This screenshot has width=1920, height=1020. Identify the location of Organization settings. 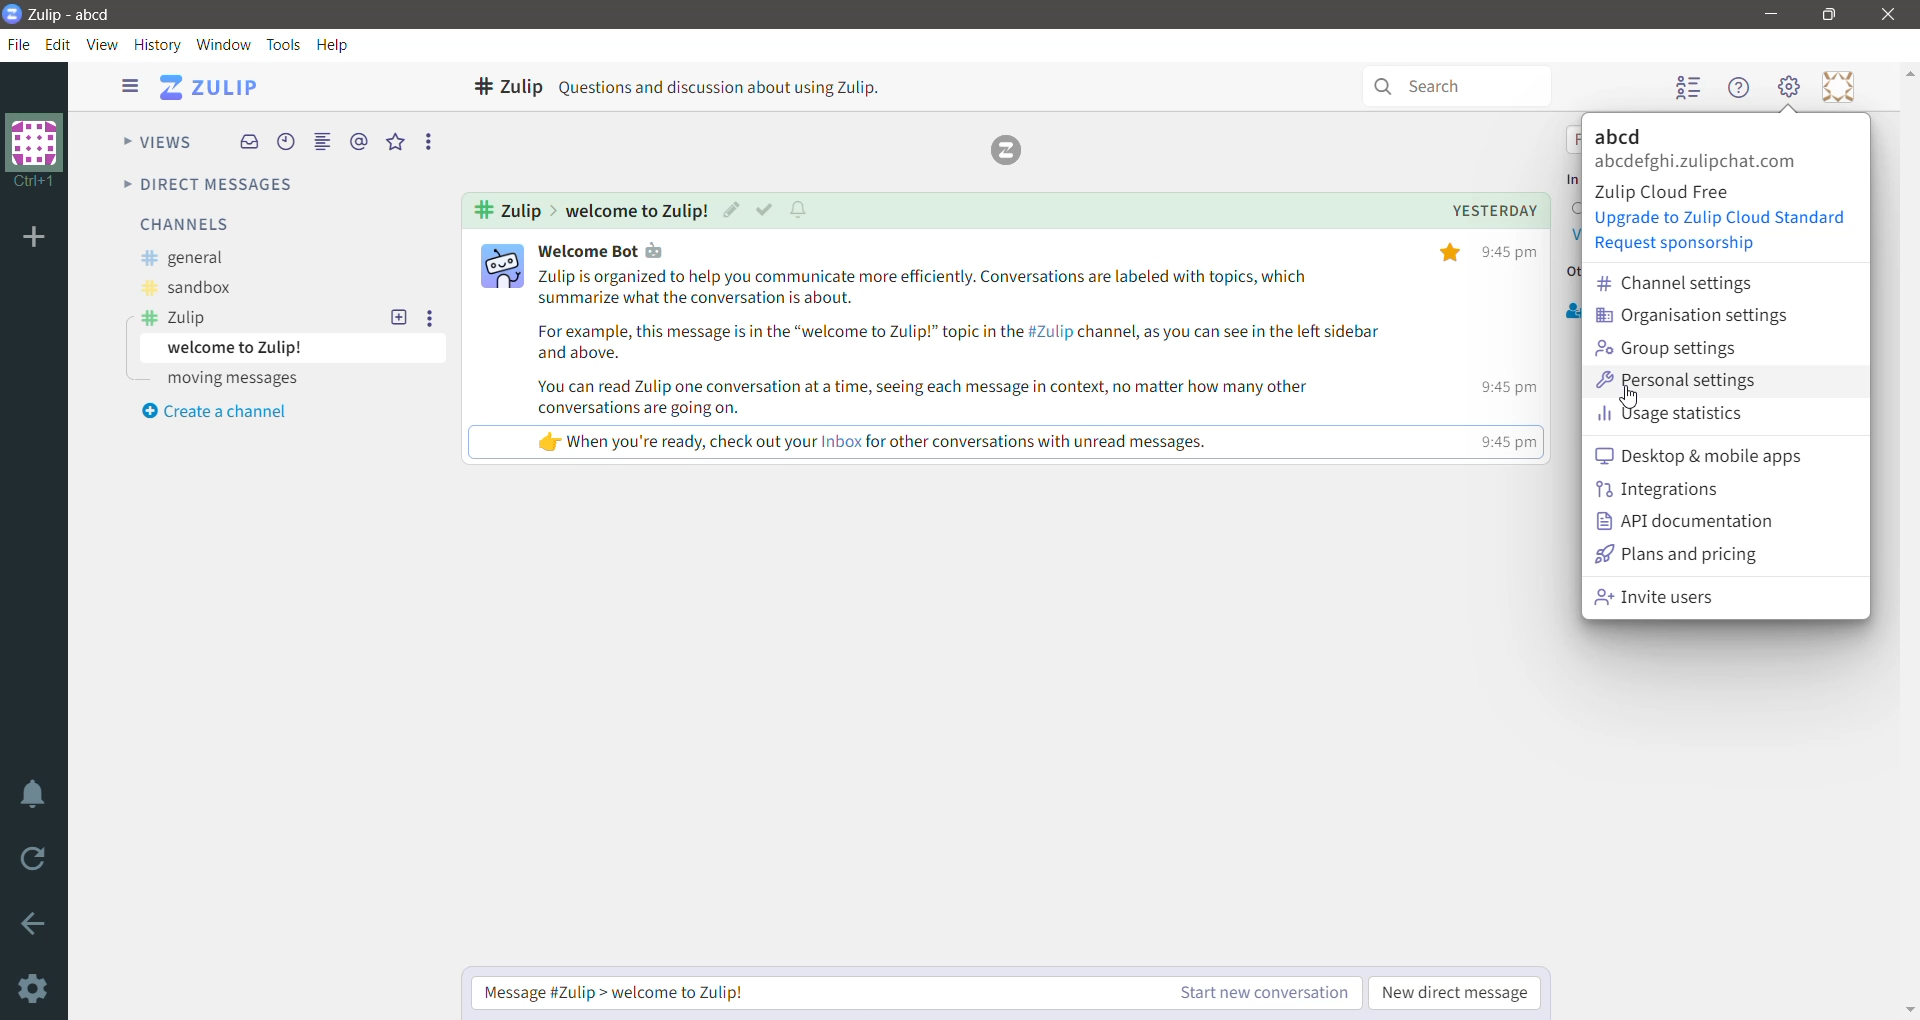
(1697, 315).